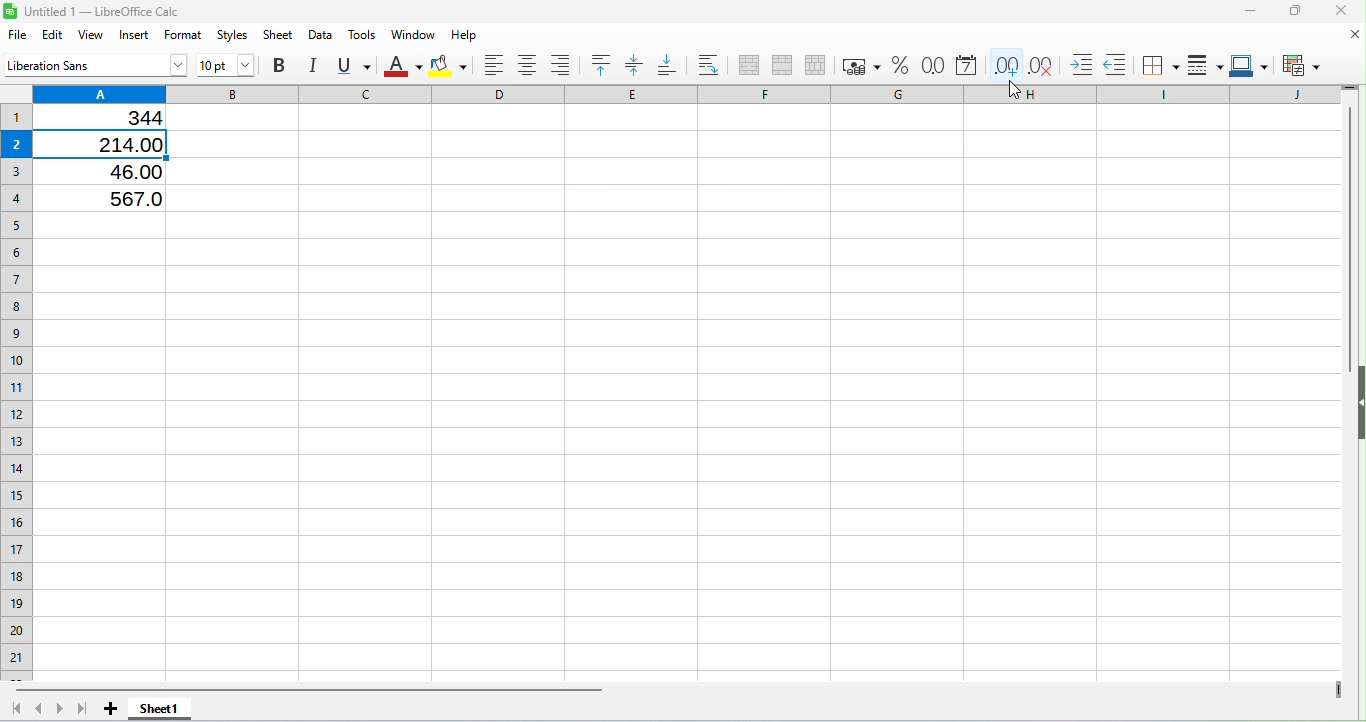  Describe the element at coordinates (635, 65) in the screenshot. I see `Center vertically` at that location.